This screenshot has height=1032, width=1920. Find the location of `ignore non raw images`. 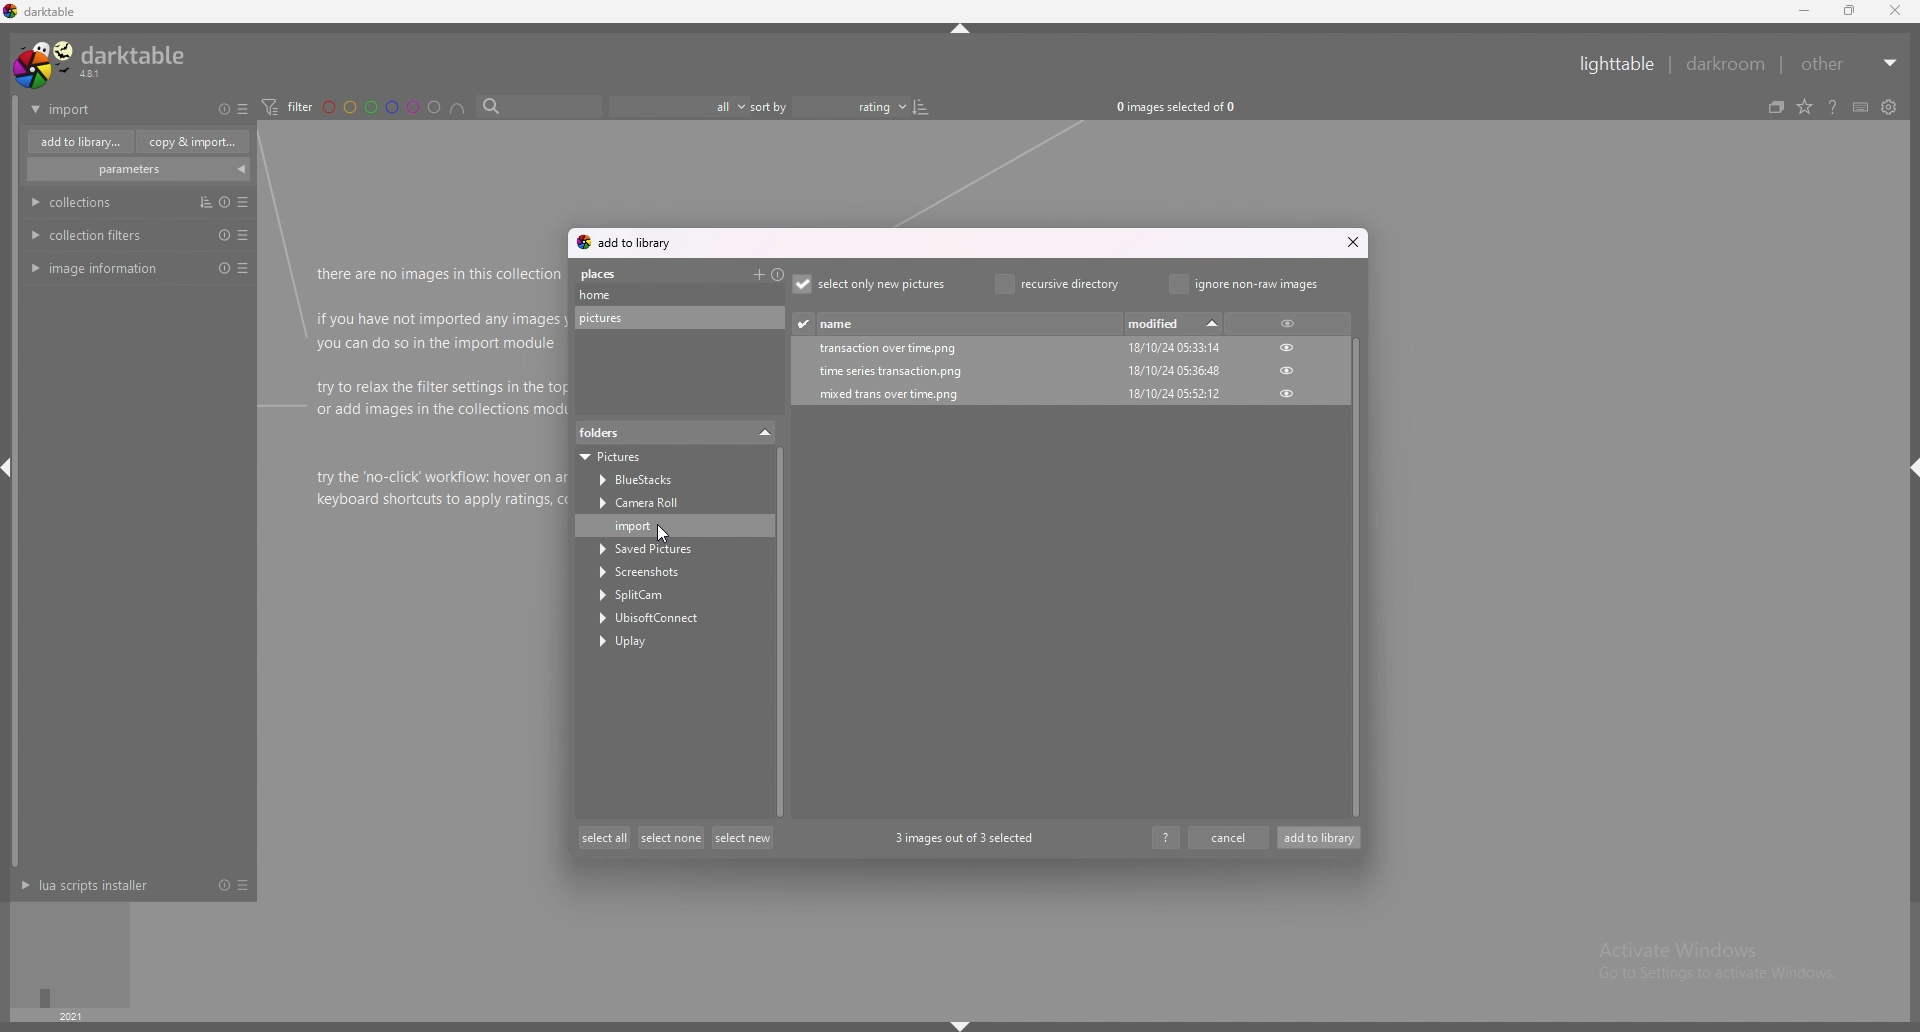

ignore non raw images is located at coordinates (1245, 285).